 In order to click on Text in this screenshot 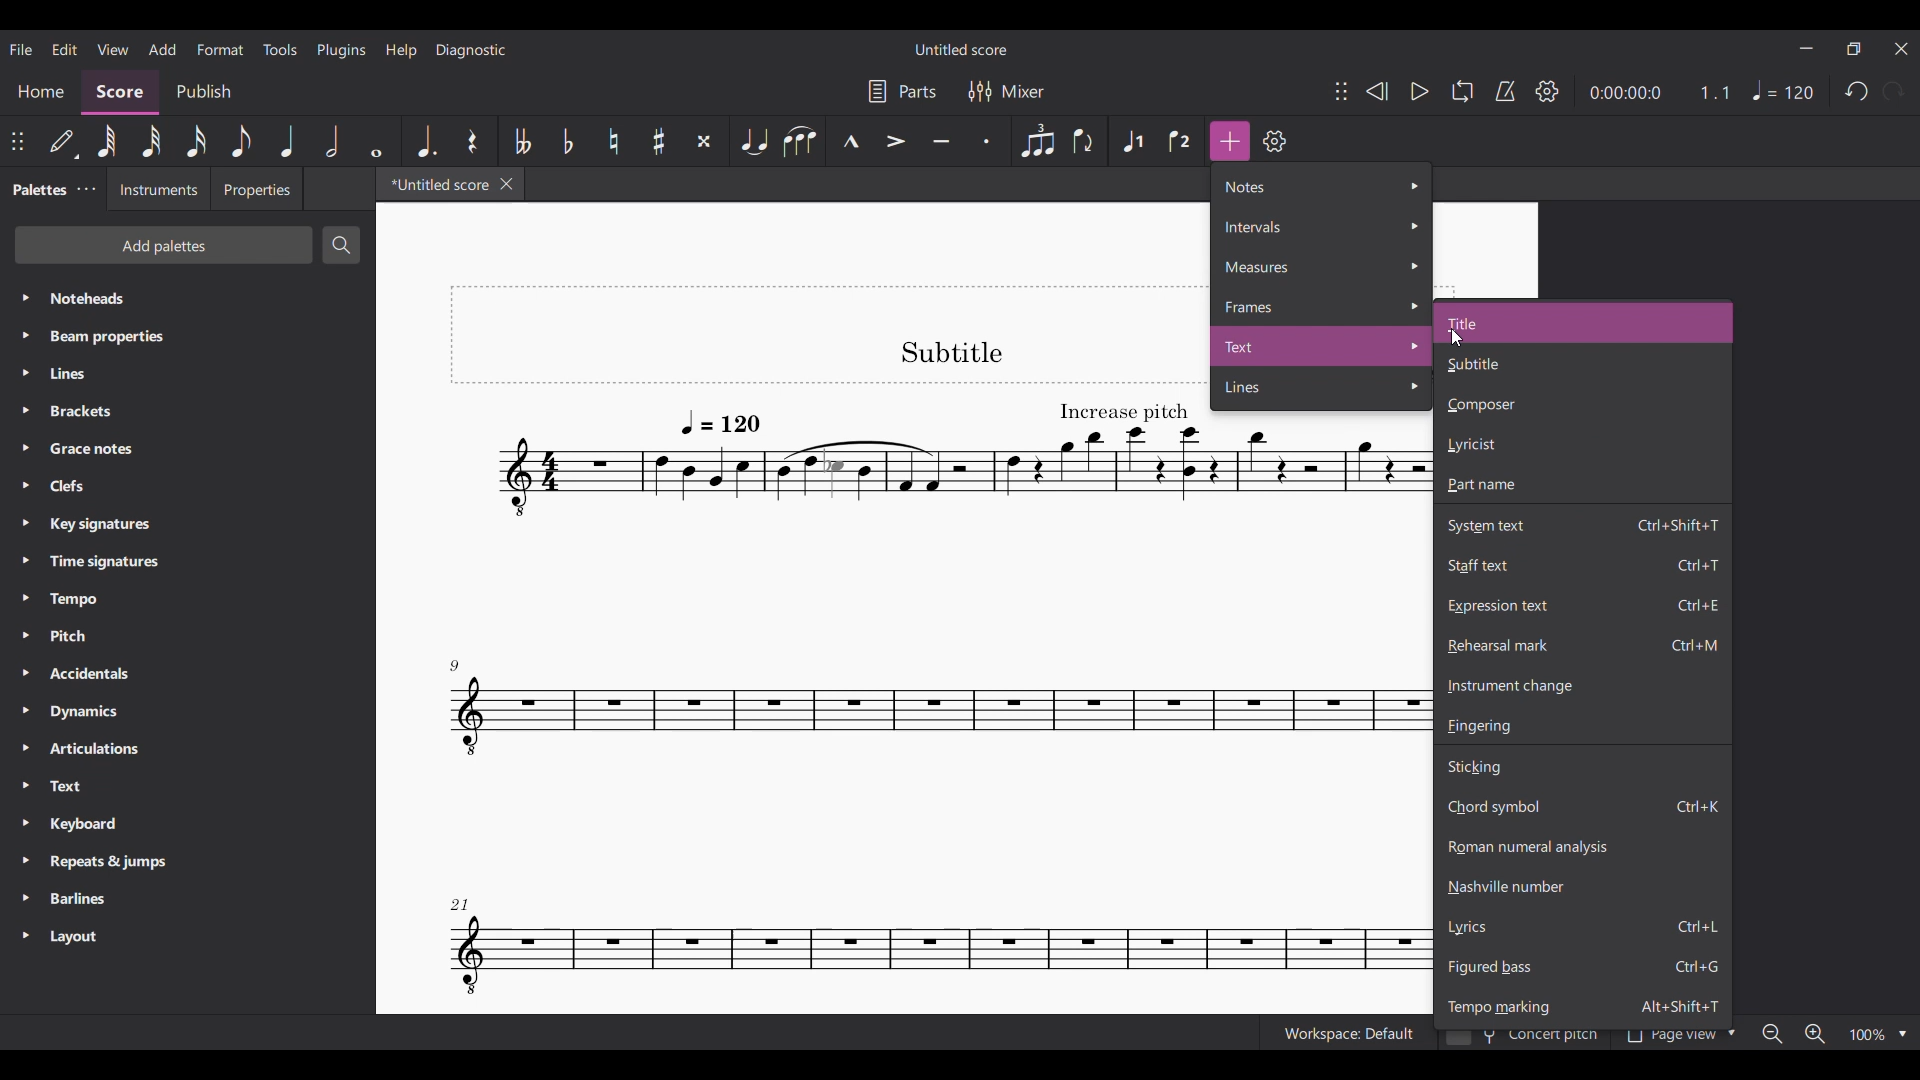, I will do `click(188, 786)`.